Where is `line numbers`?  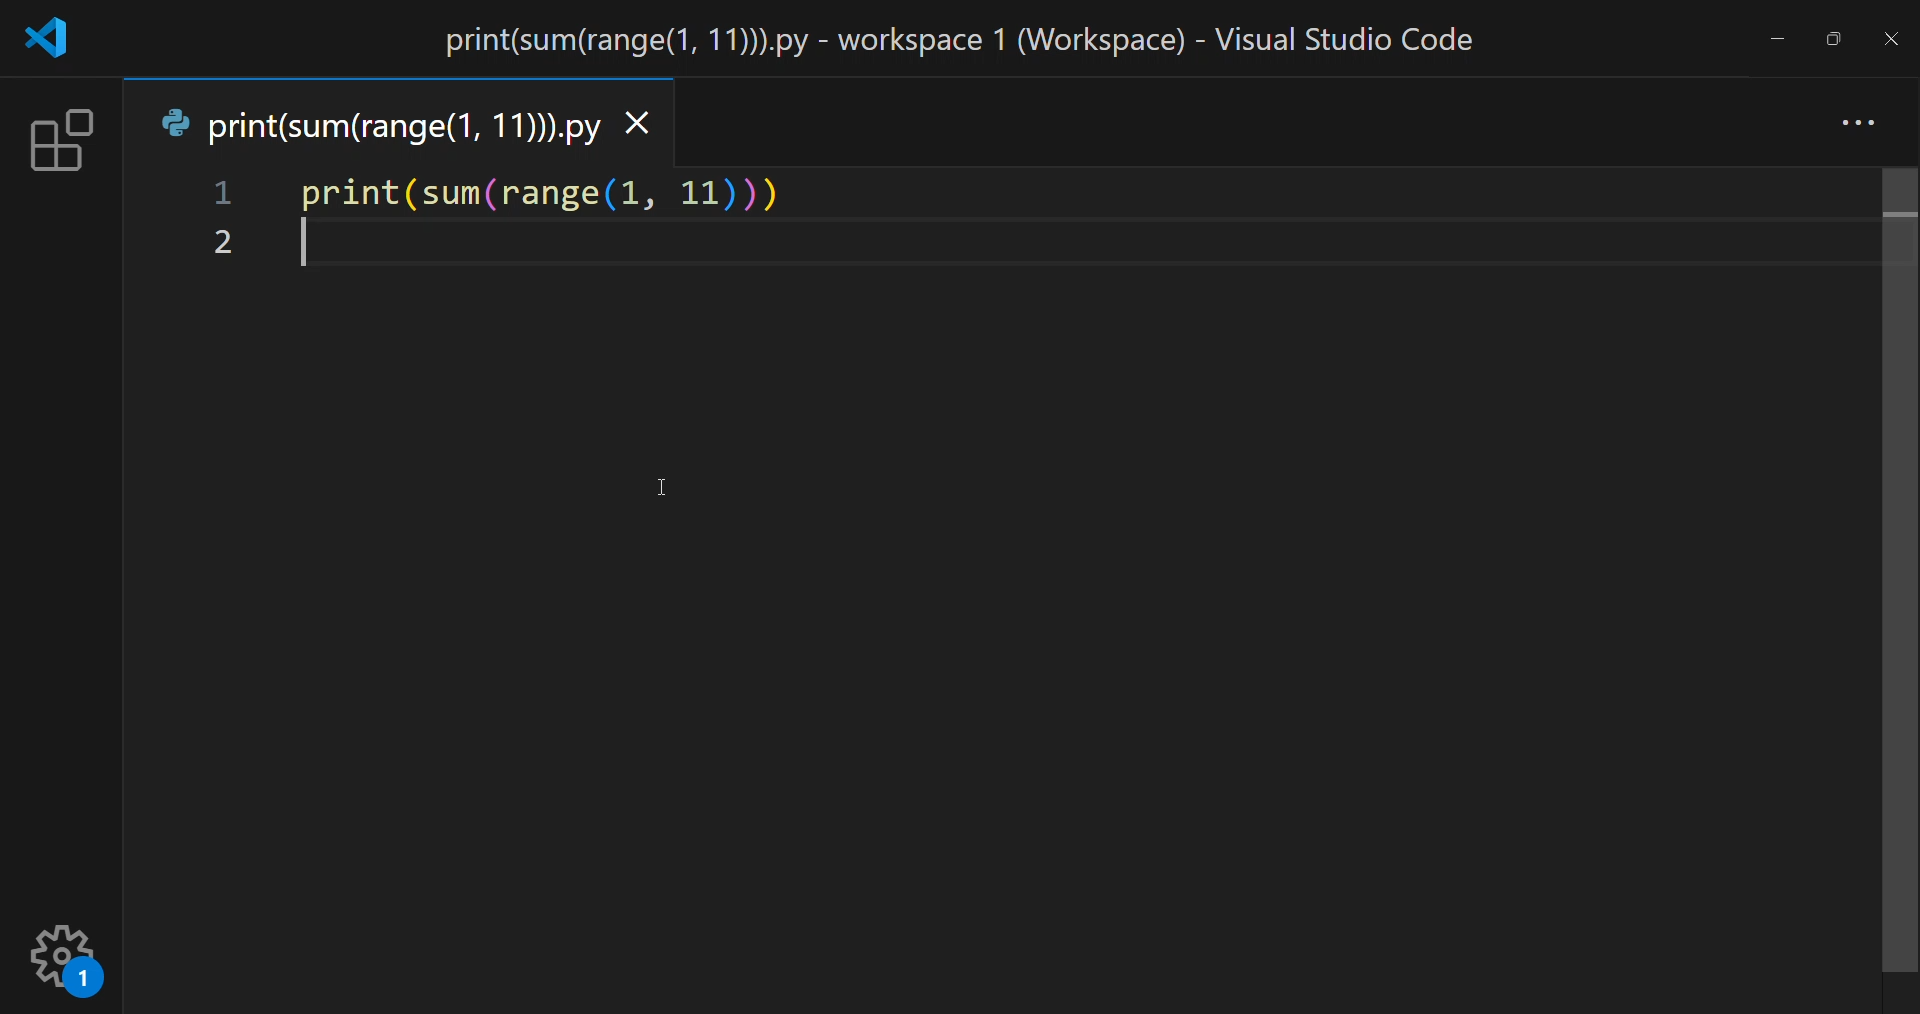
line numbers is located at coordinates (219, 222).